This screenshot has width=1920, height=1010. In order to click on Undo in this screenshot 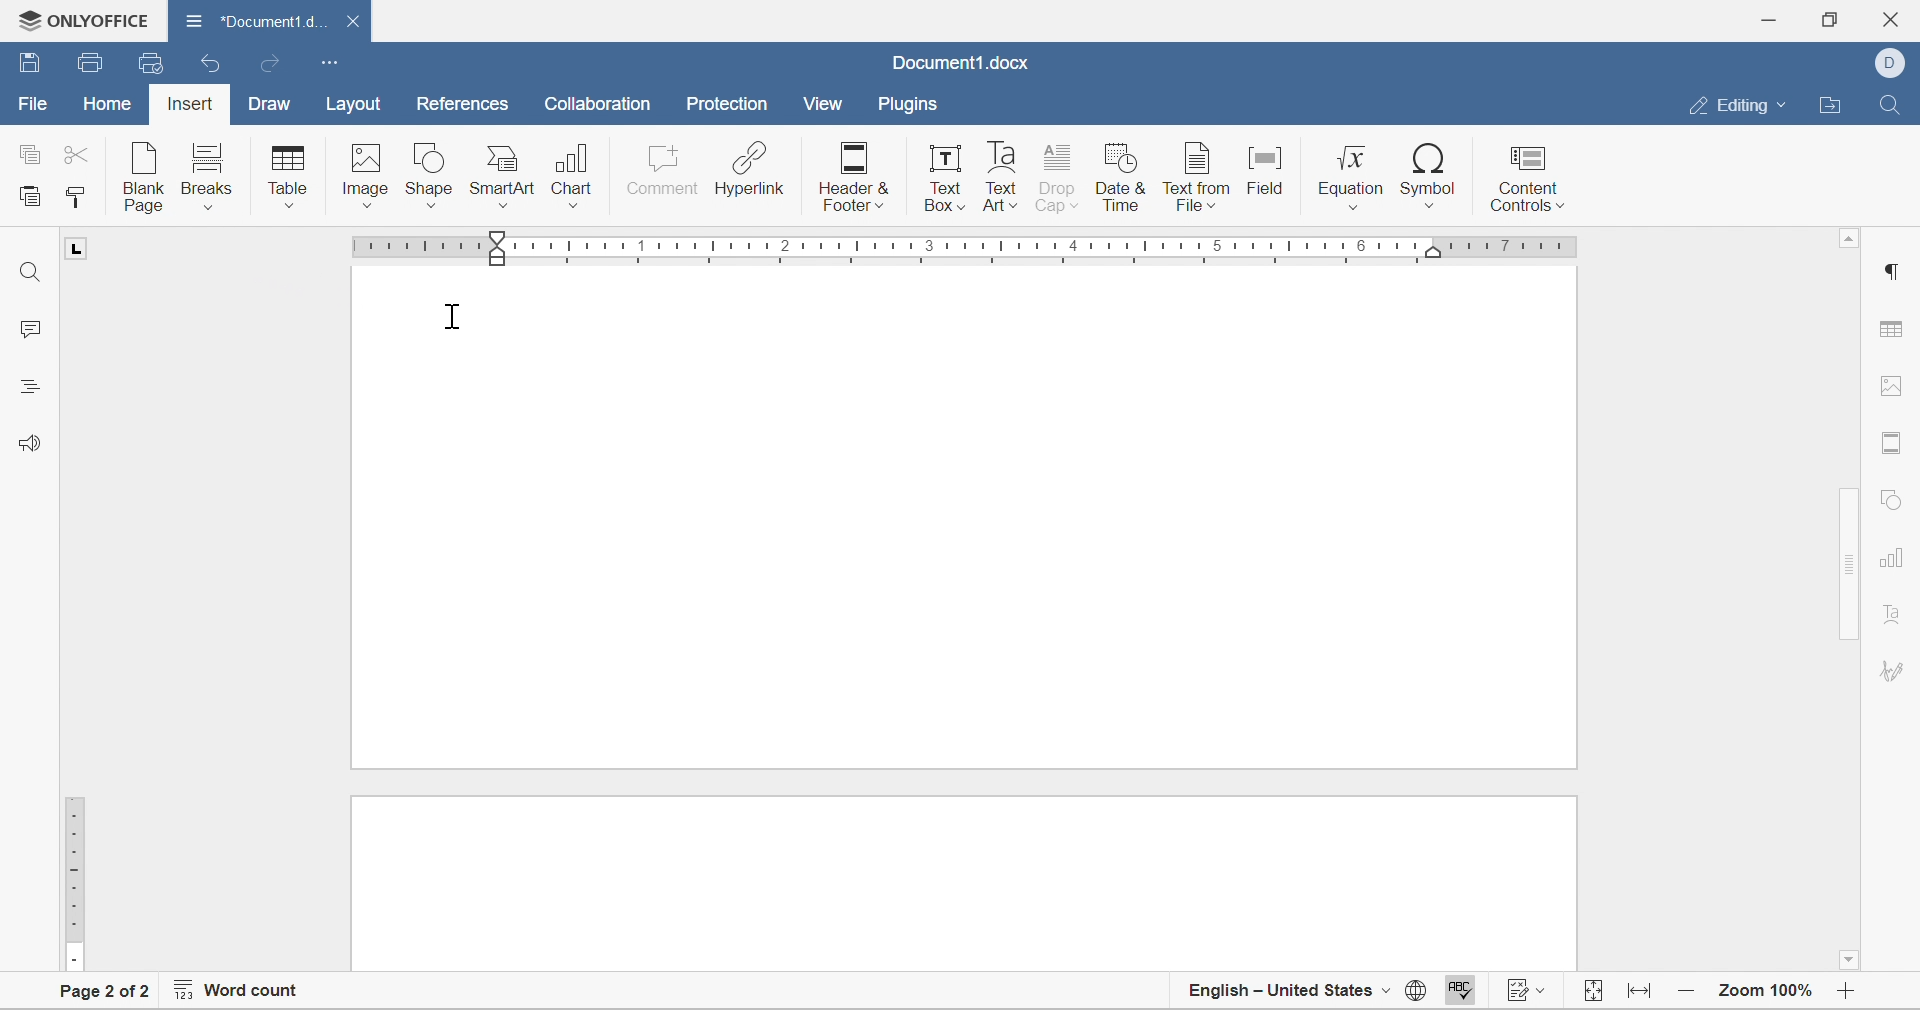, I will do `click(213, 63)`.